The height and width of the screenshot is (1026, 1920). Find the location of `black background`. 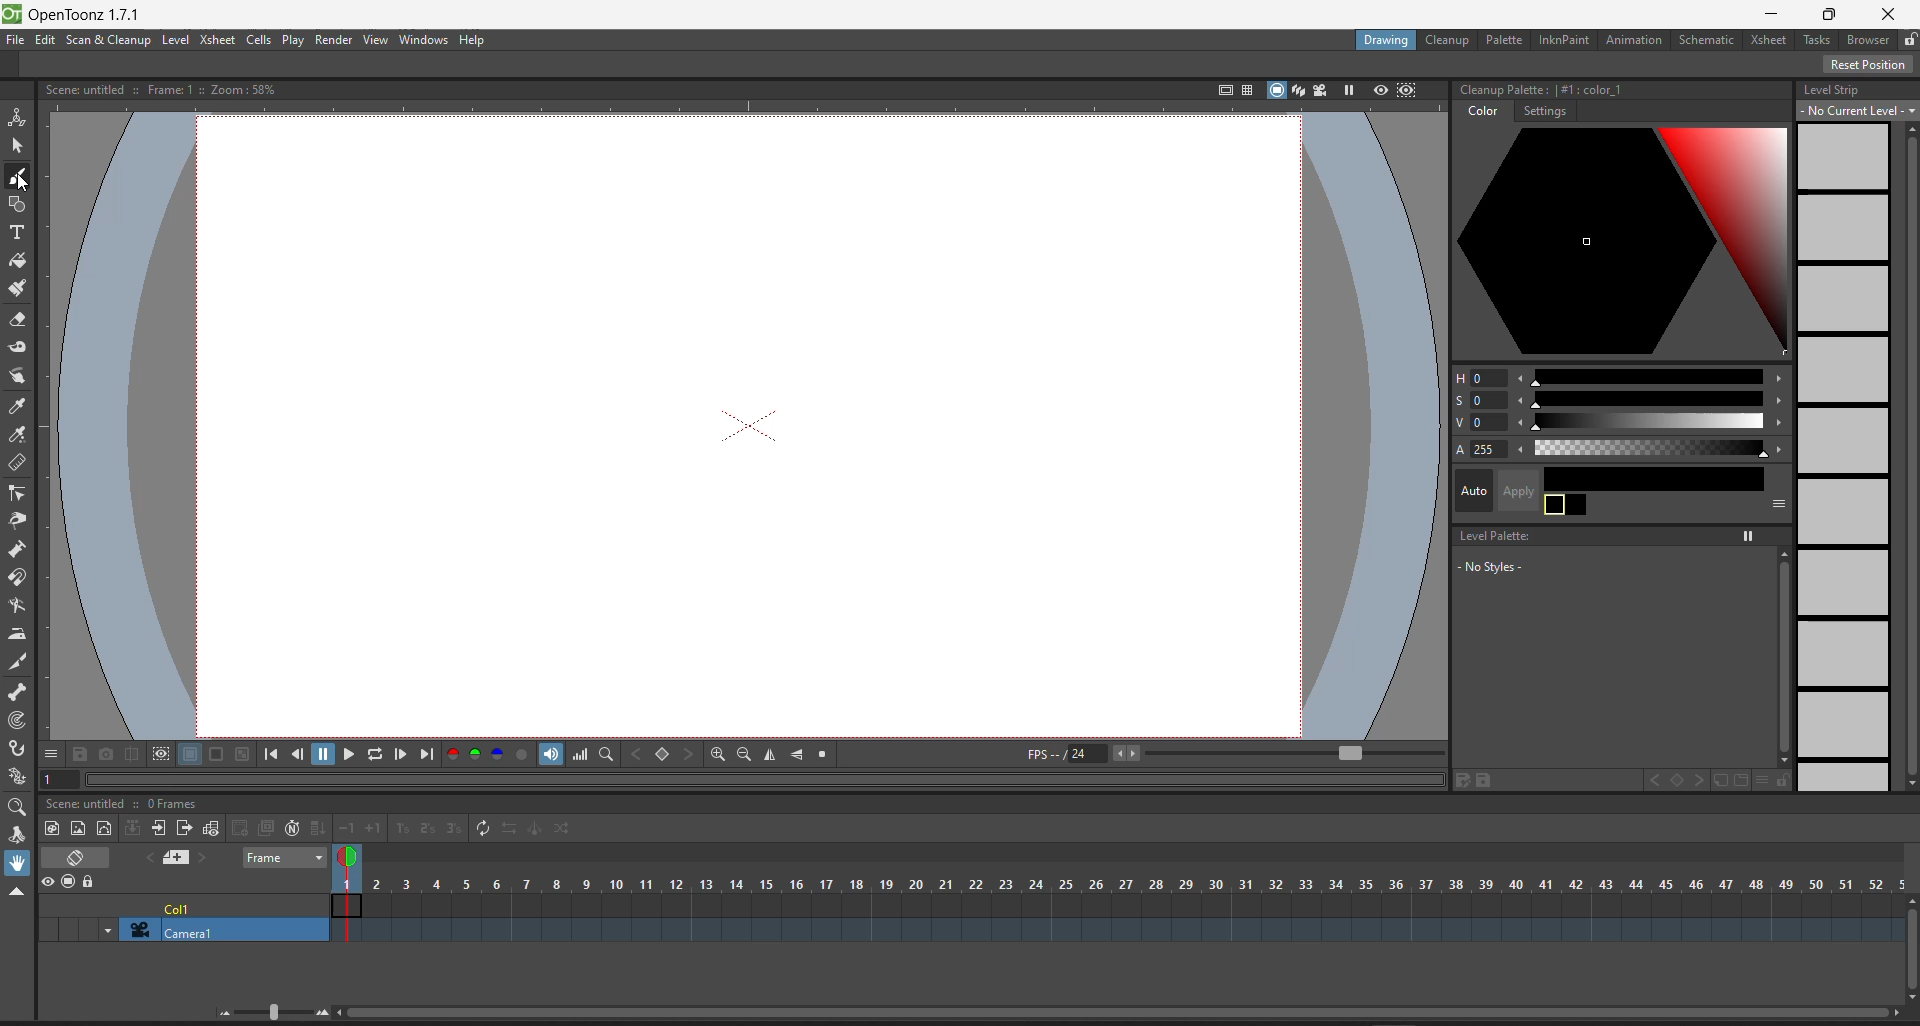

black background is located at coordinates (216, 754).